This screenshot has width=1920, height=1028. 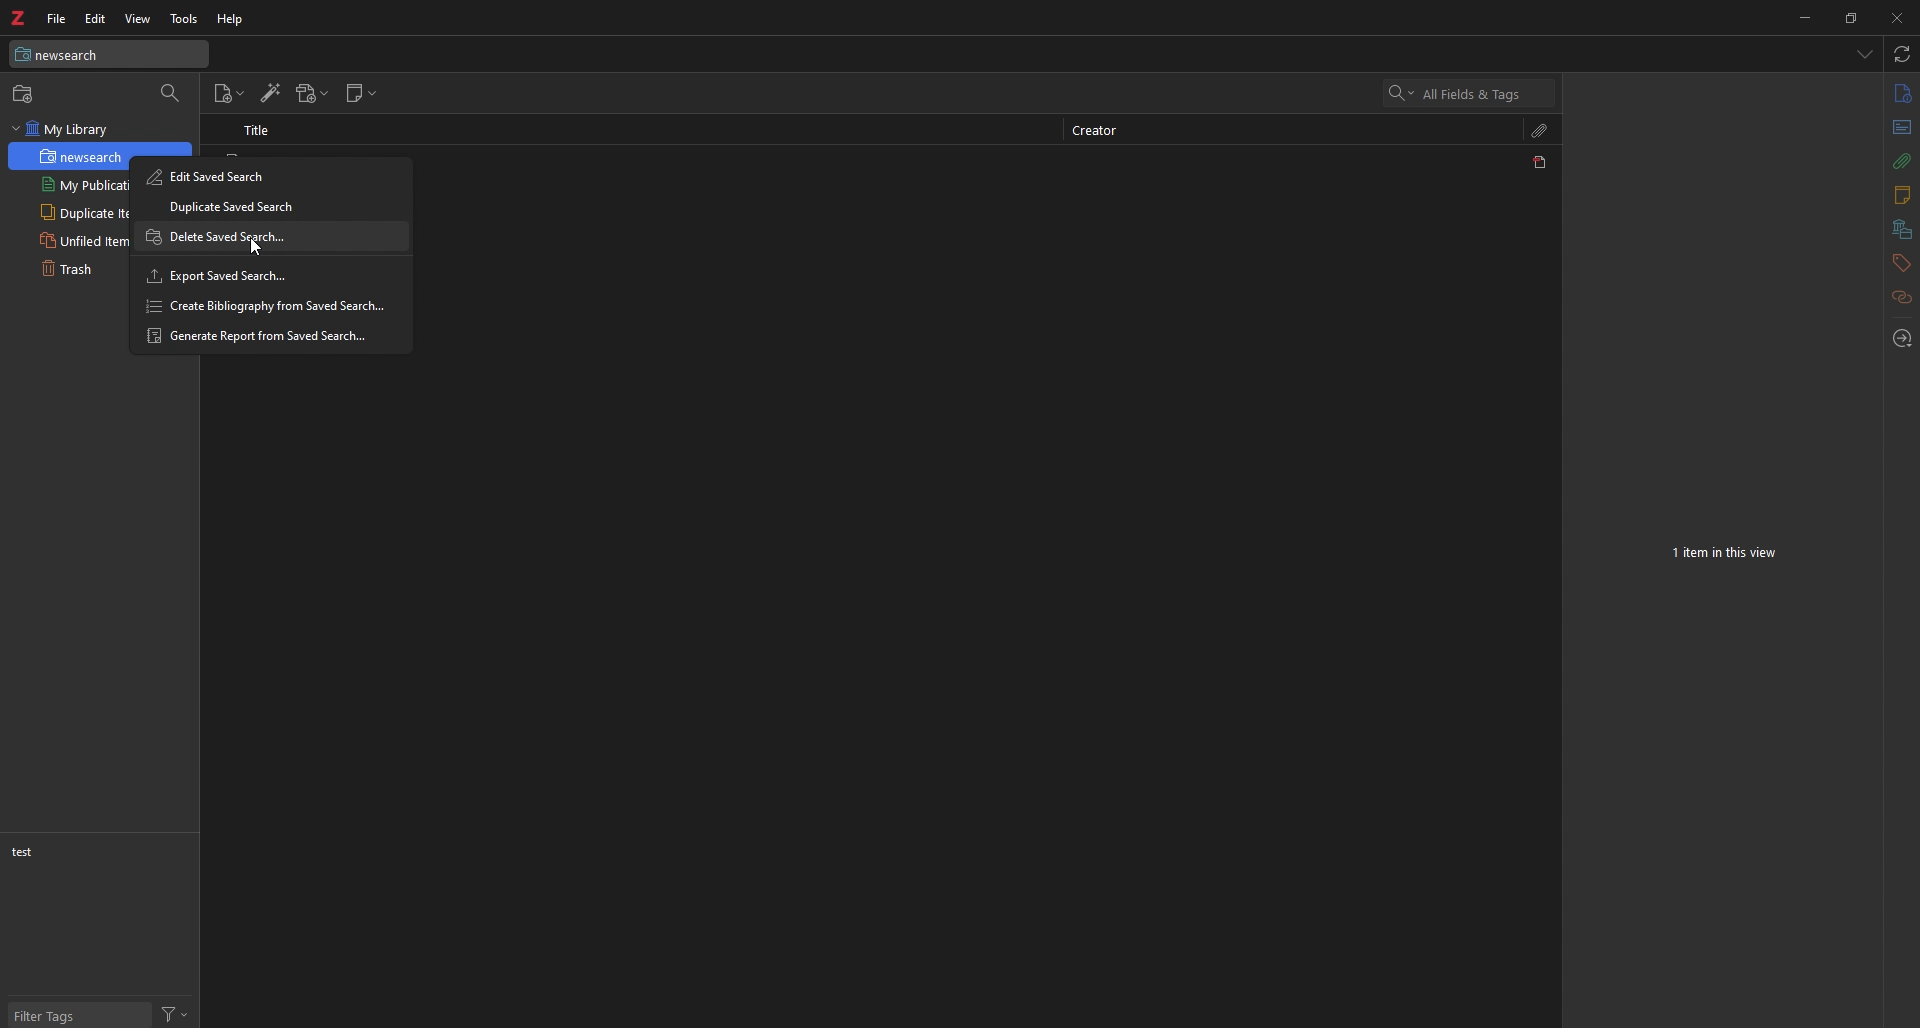 I want to click on Actions, so click(x=177, y=1015).